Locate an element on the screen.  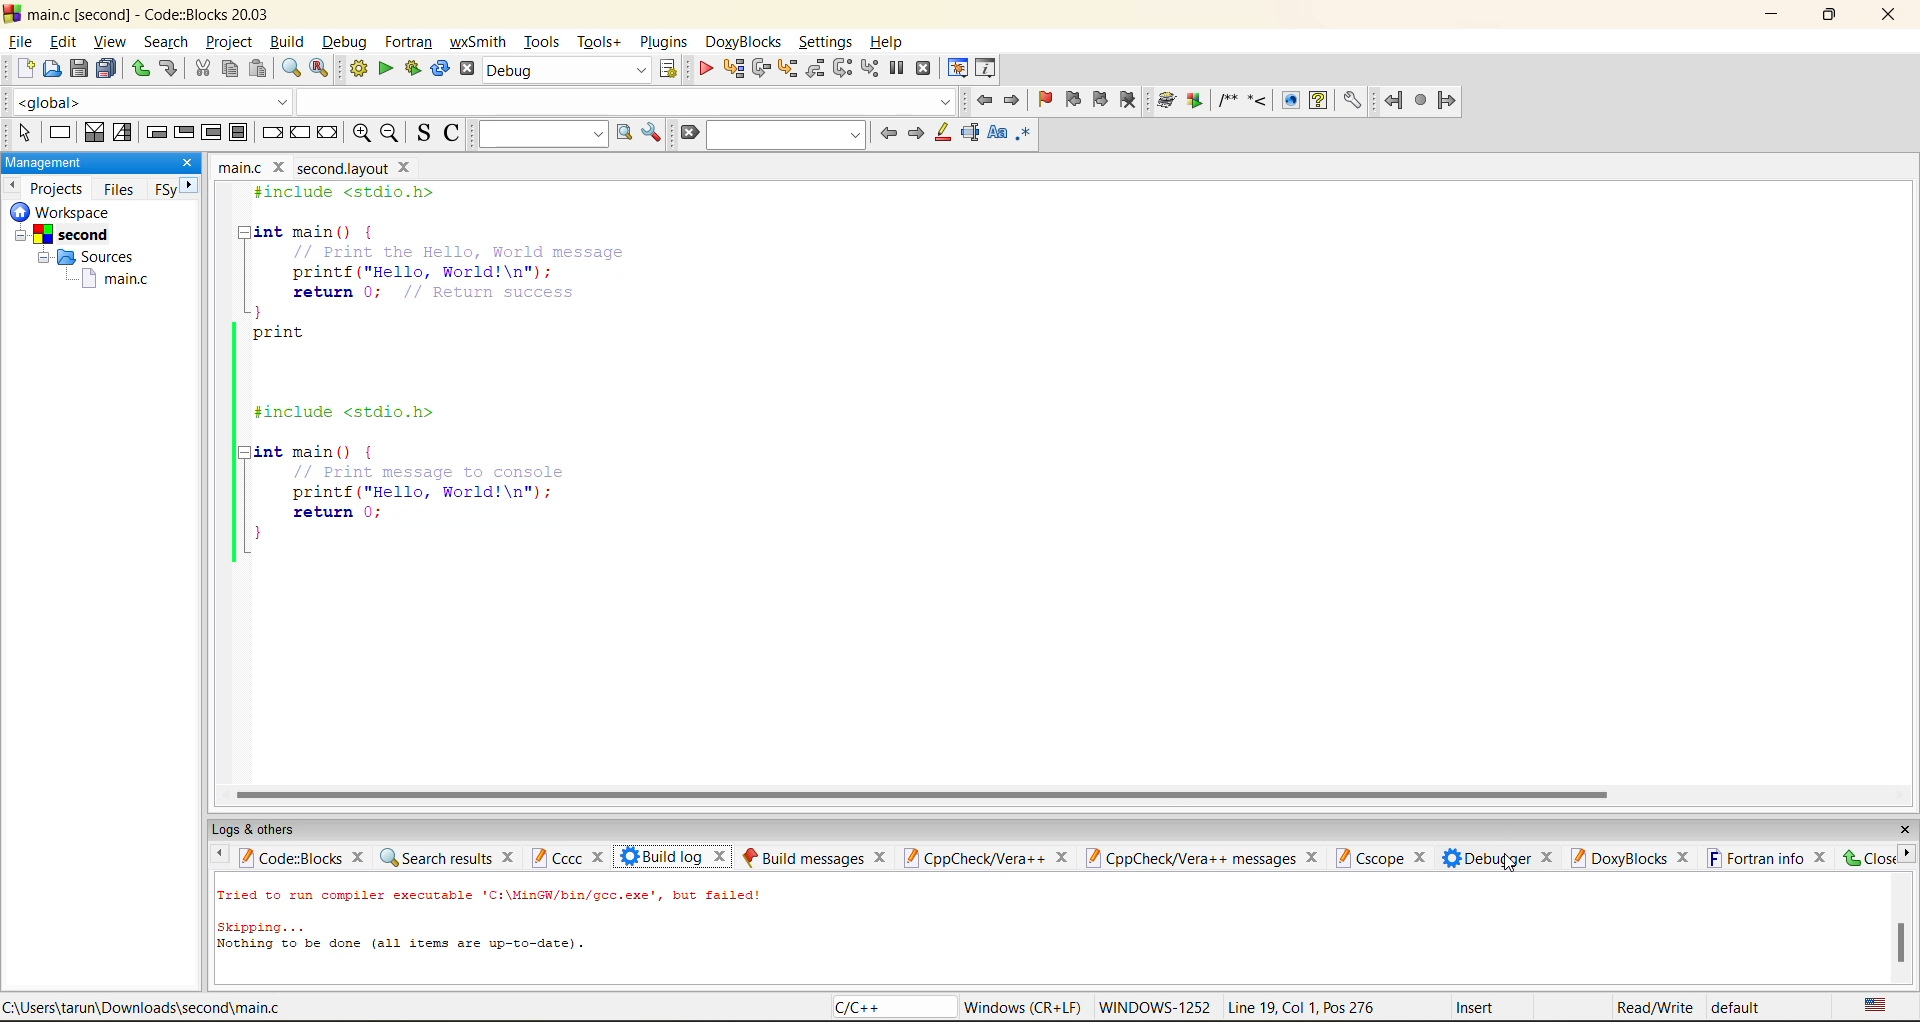
use regex is located at coordinates (1025, 137).